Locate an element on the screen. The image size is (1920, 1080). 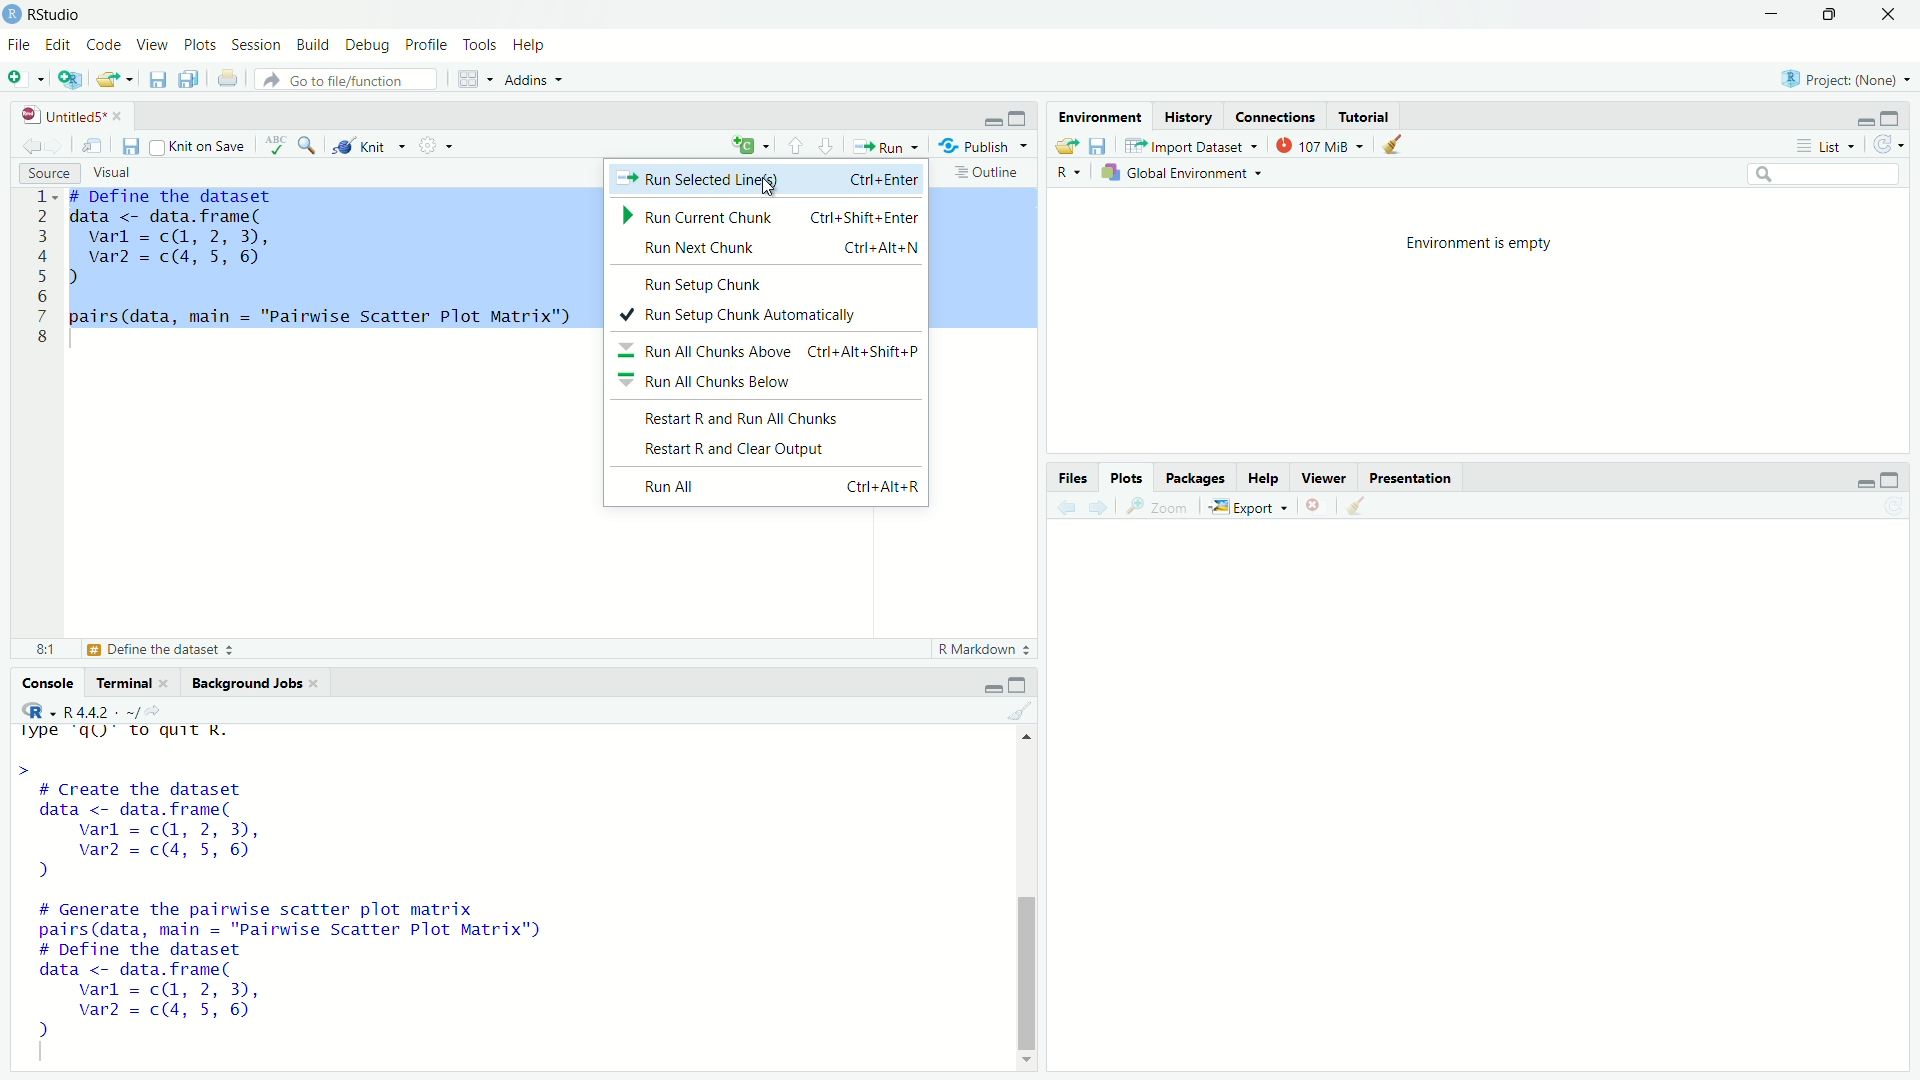
Zoom is located at coordinates (1154, 504).